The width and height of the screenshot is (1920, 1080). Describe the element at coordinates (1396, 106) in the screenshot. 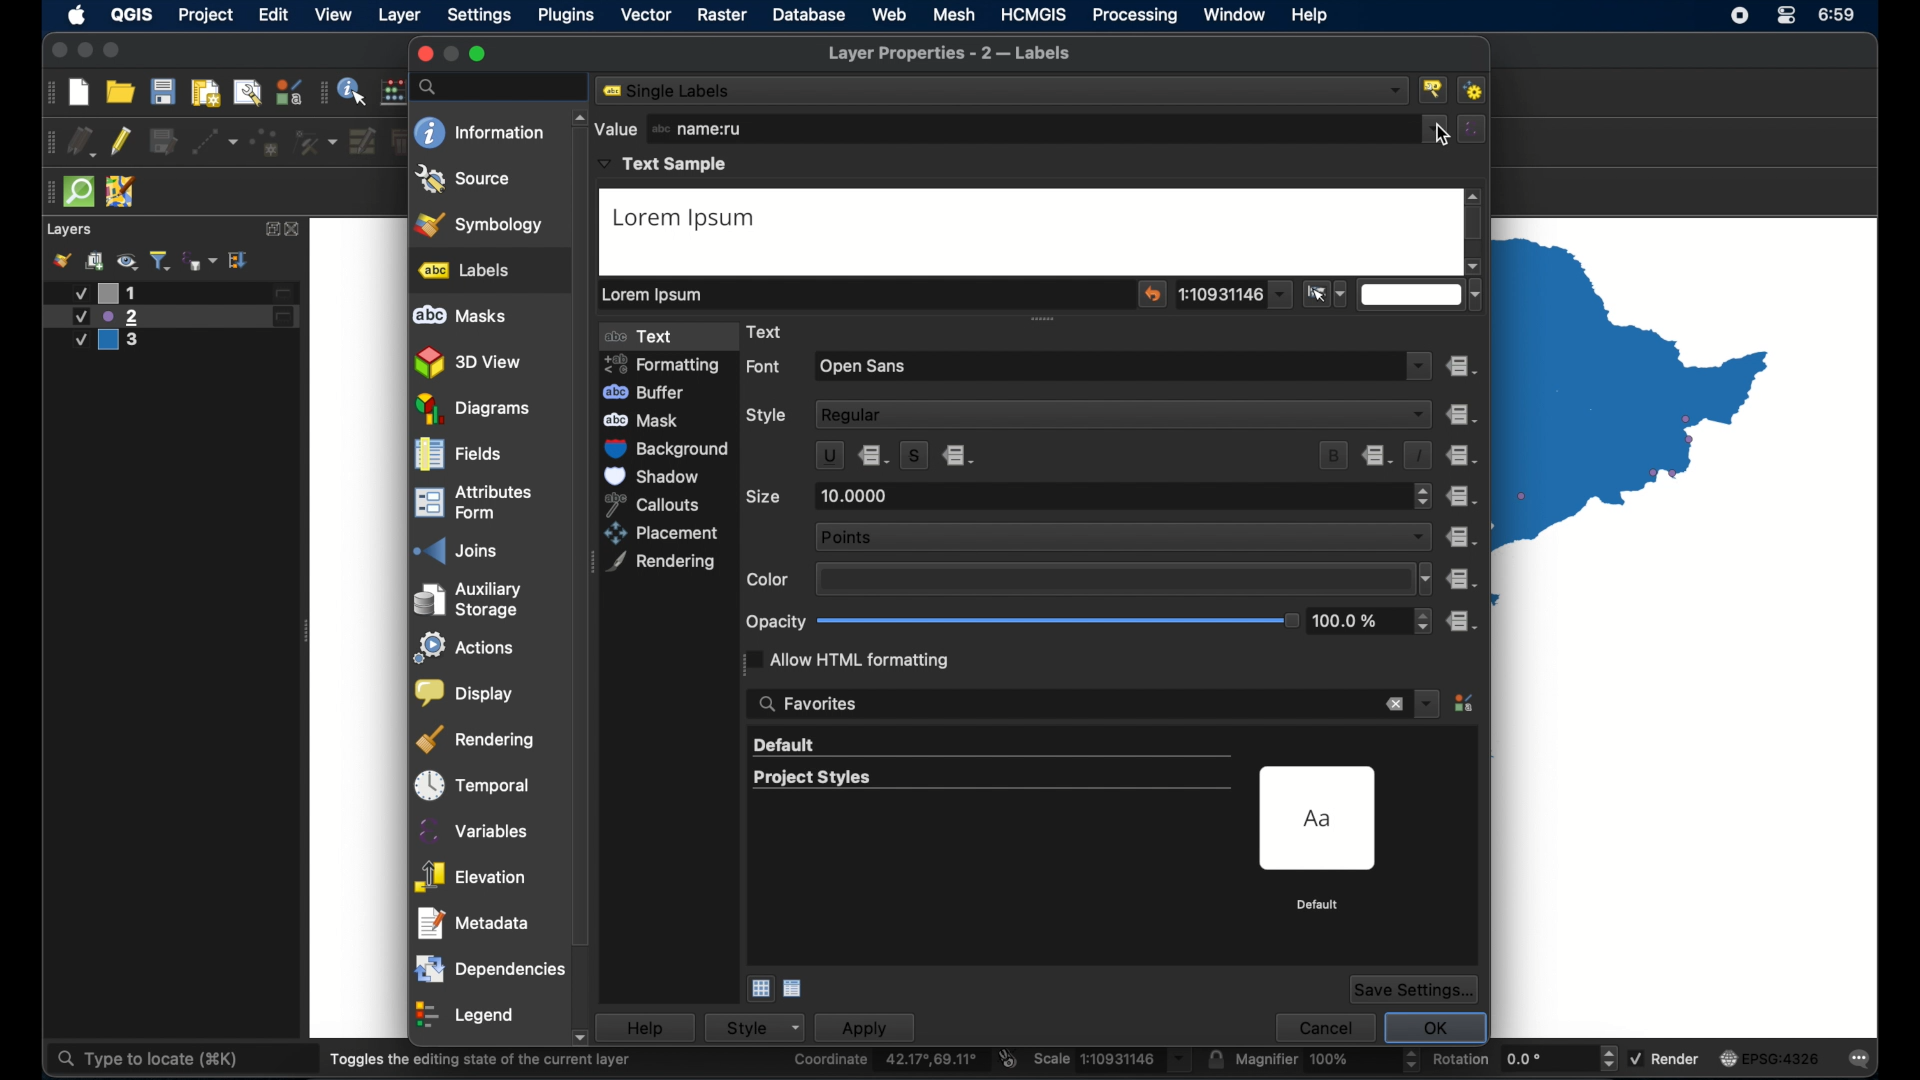

I see `cursor` at that location.